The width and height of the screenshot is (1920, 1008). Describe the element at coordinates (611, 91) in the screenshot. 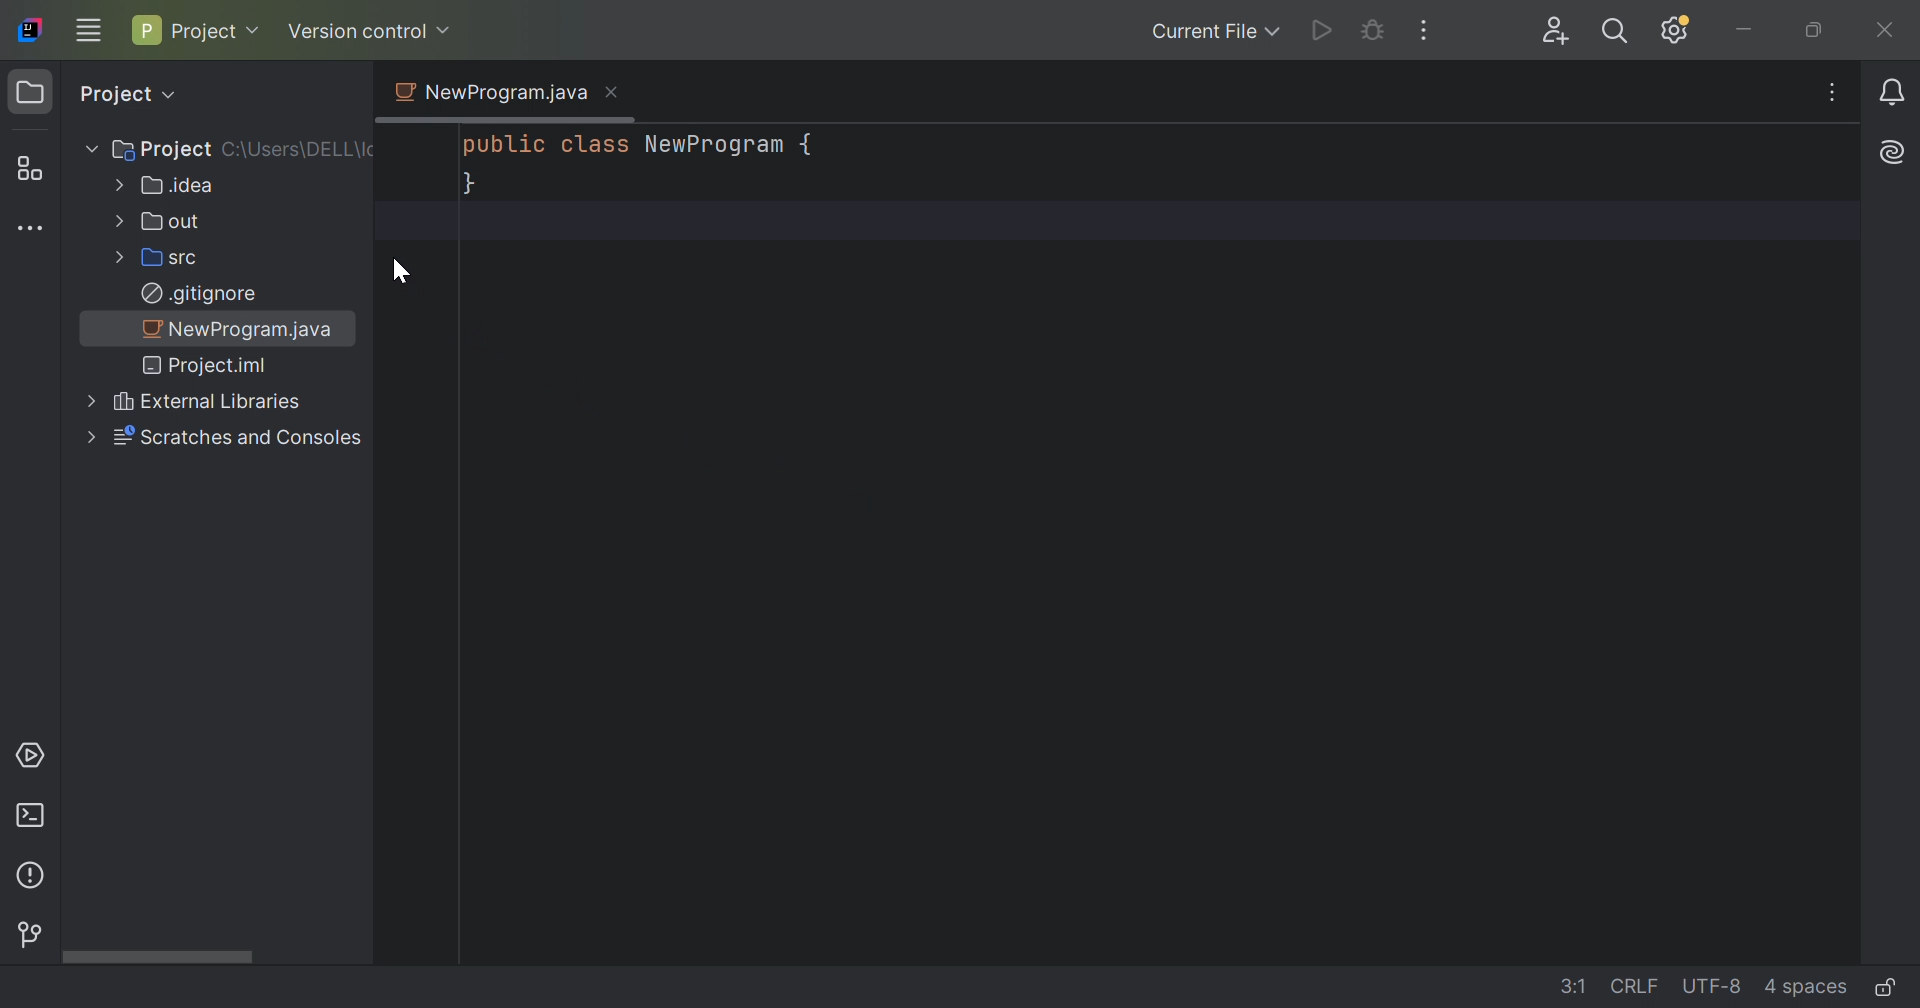

I see `Close` at that location.